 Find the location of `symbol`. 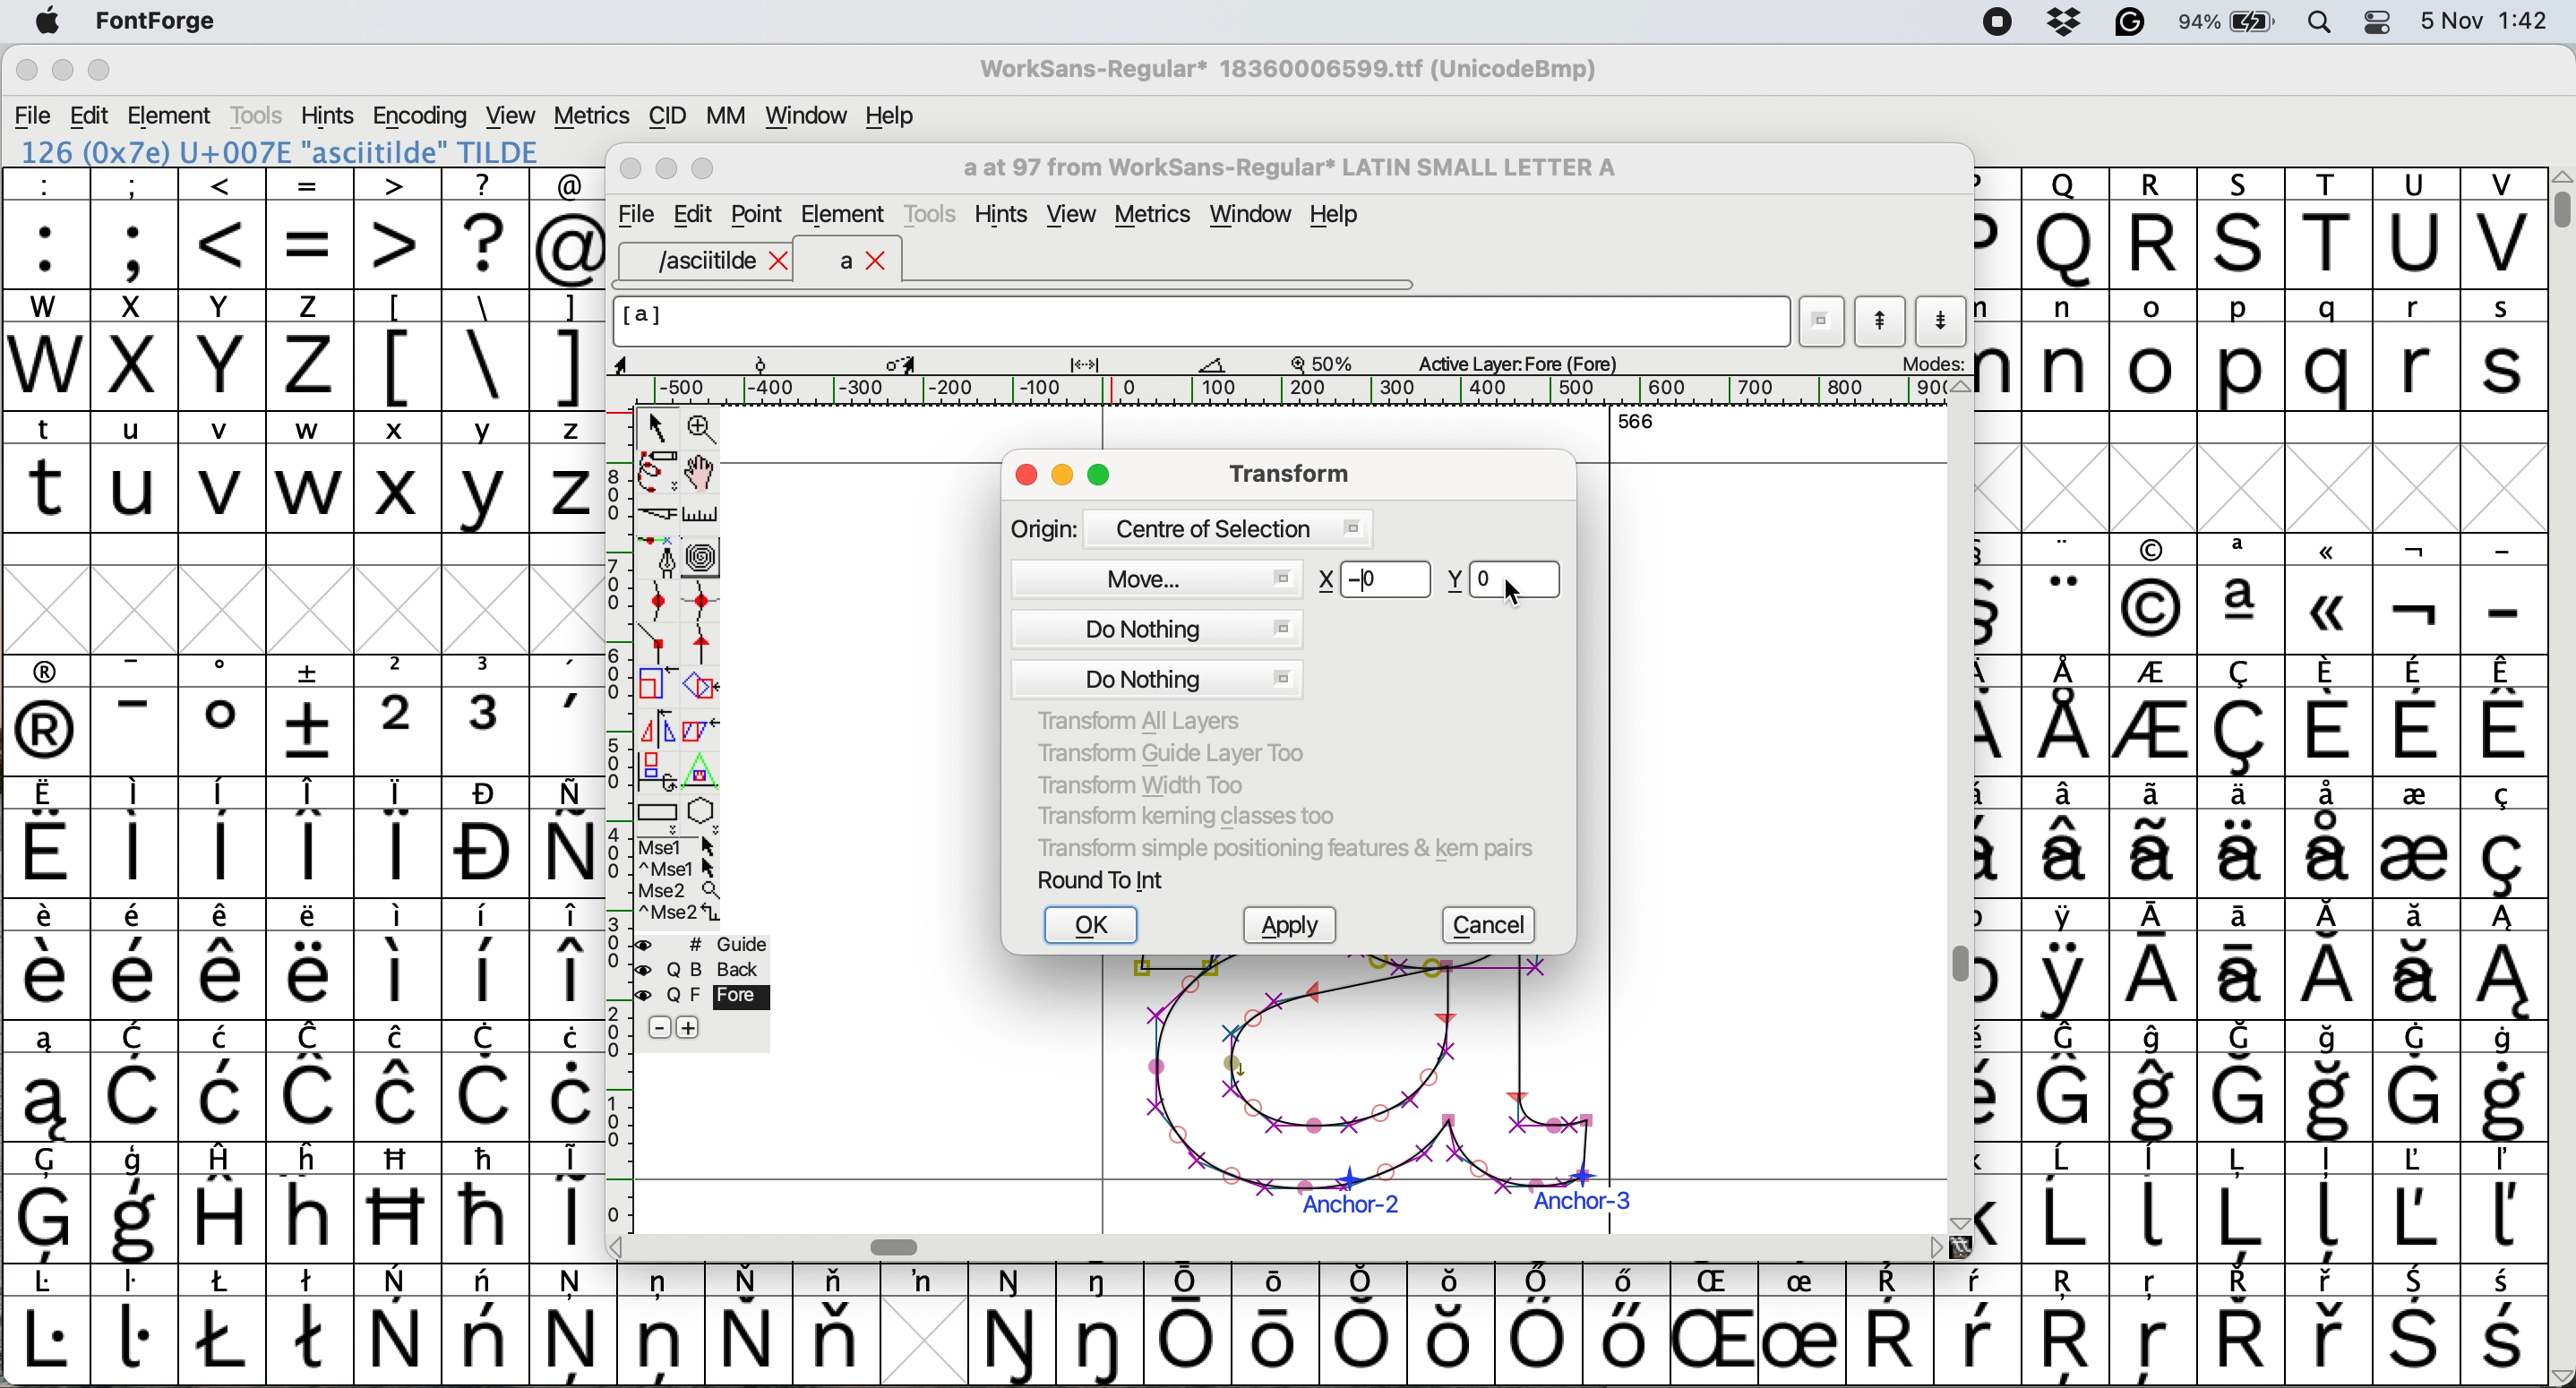

symbol is located at coordinates (223, 1324).